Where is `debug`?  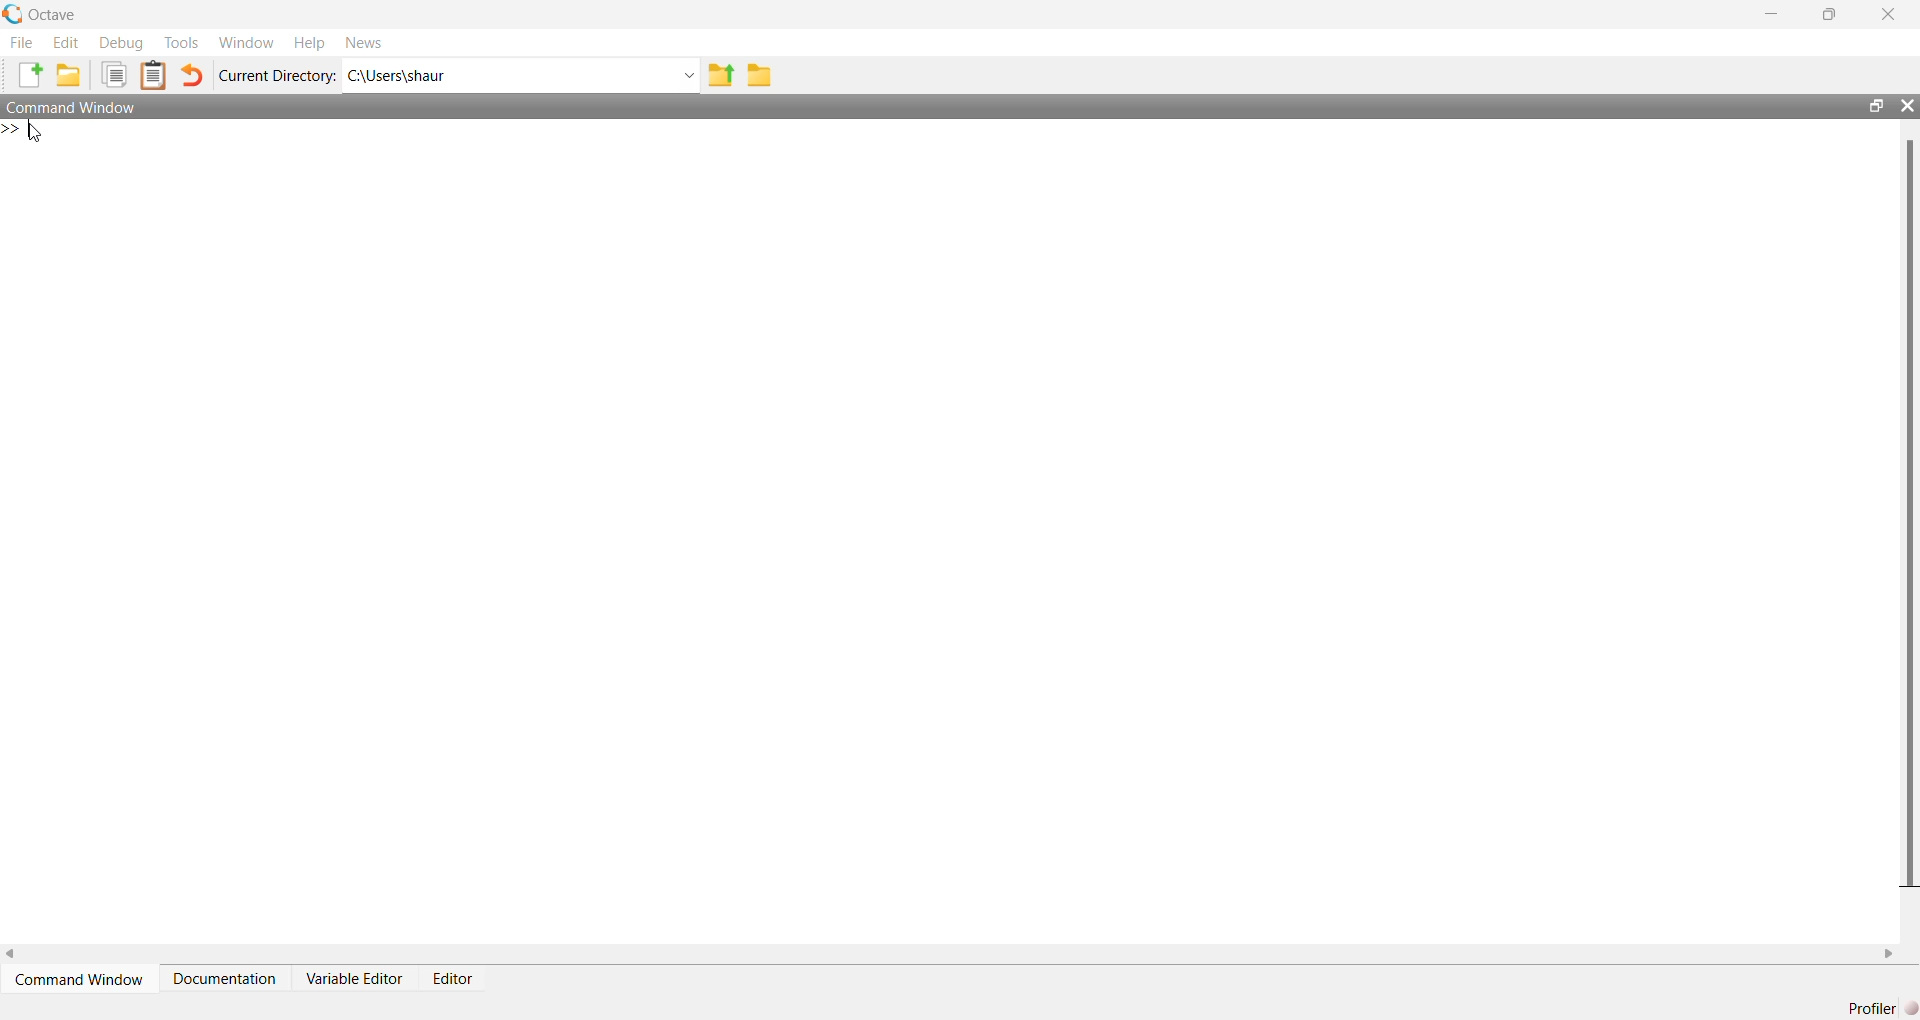
debug is located at coordinates (122, 43).